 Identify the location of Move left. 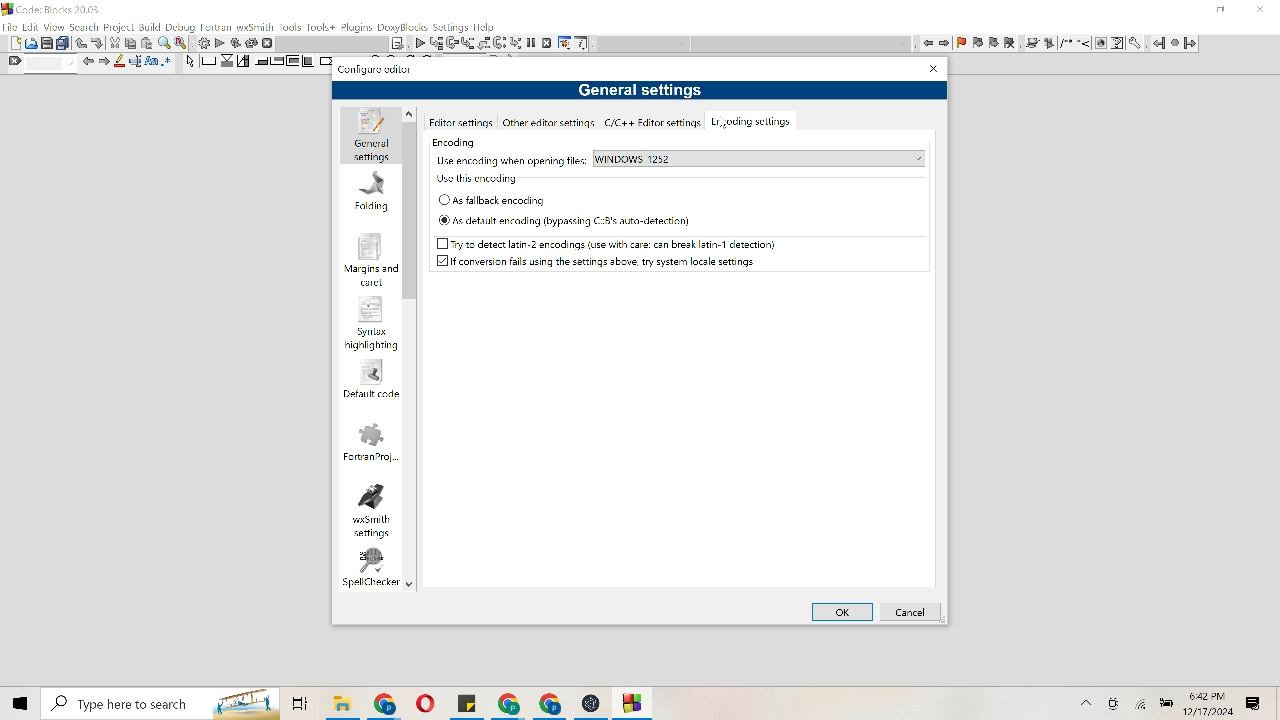
(928, 42).